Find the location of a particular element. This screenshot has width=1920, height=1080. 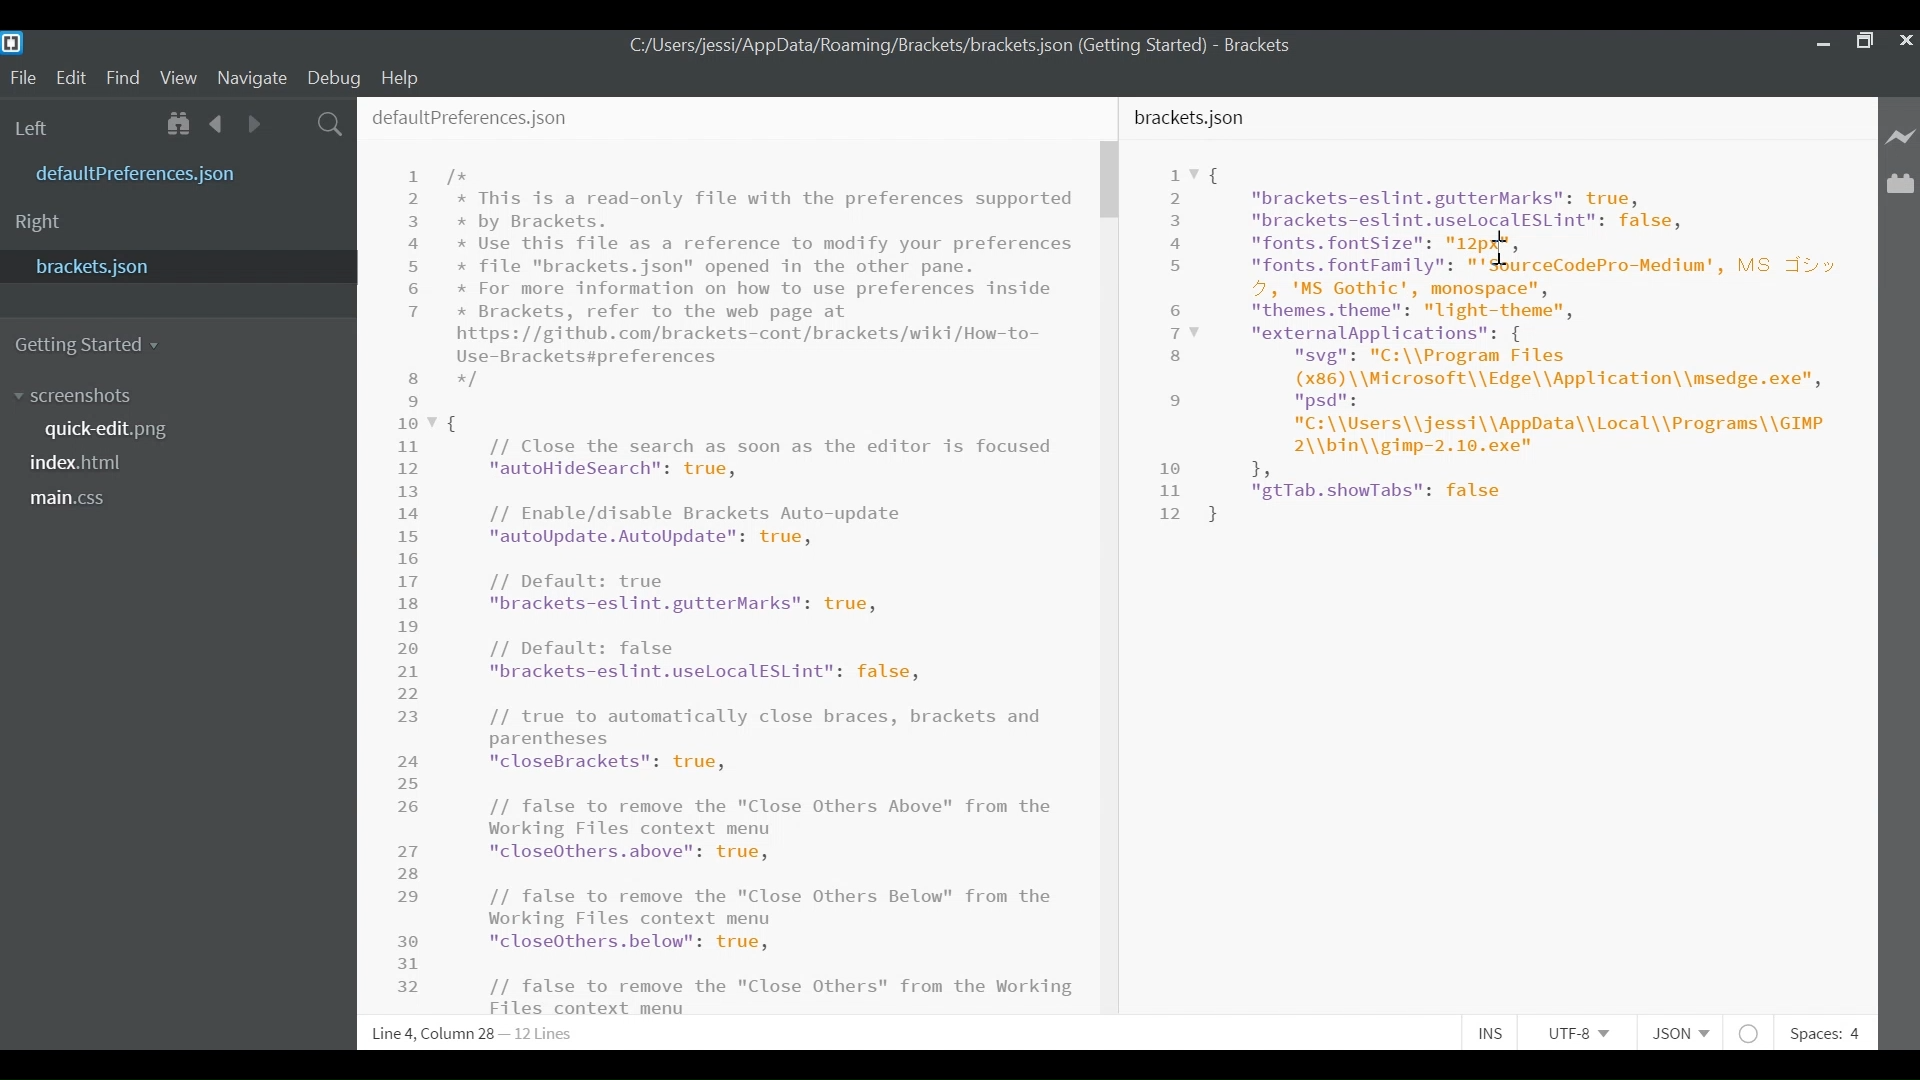

Help is located at coordinates (403, 77).